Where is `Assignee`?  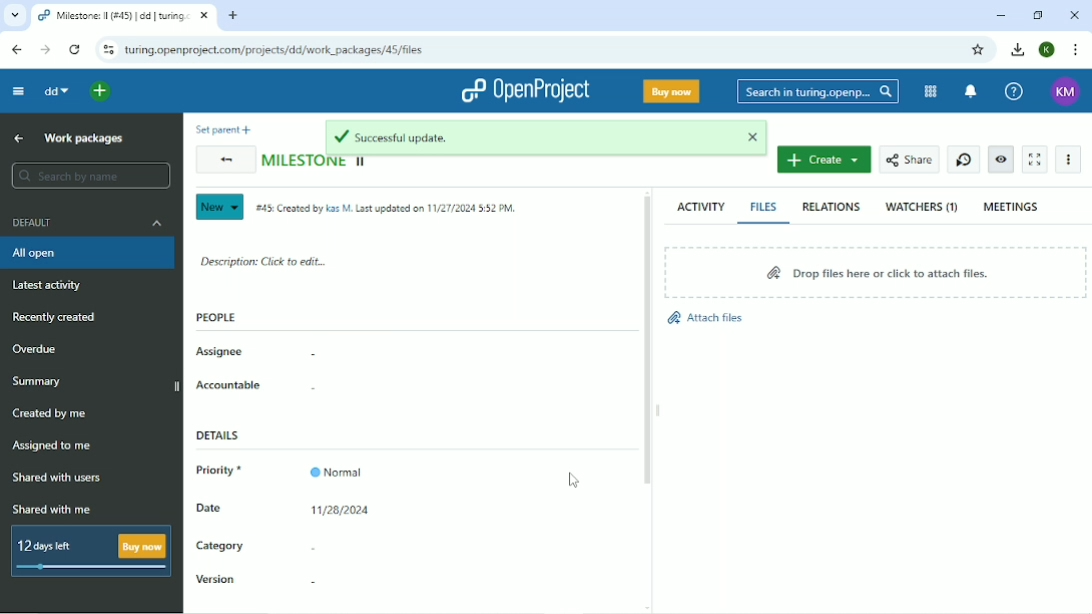 Assignee is located at coordinates (221, 352).